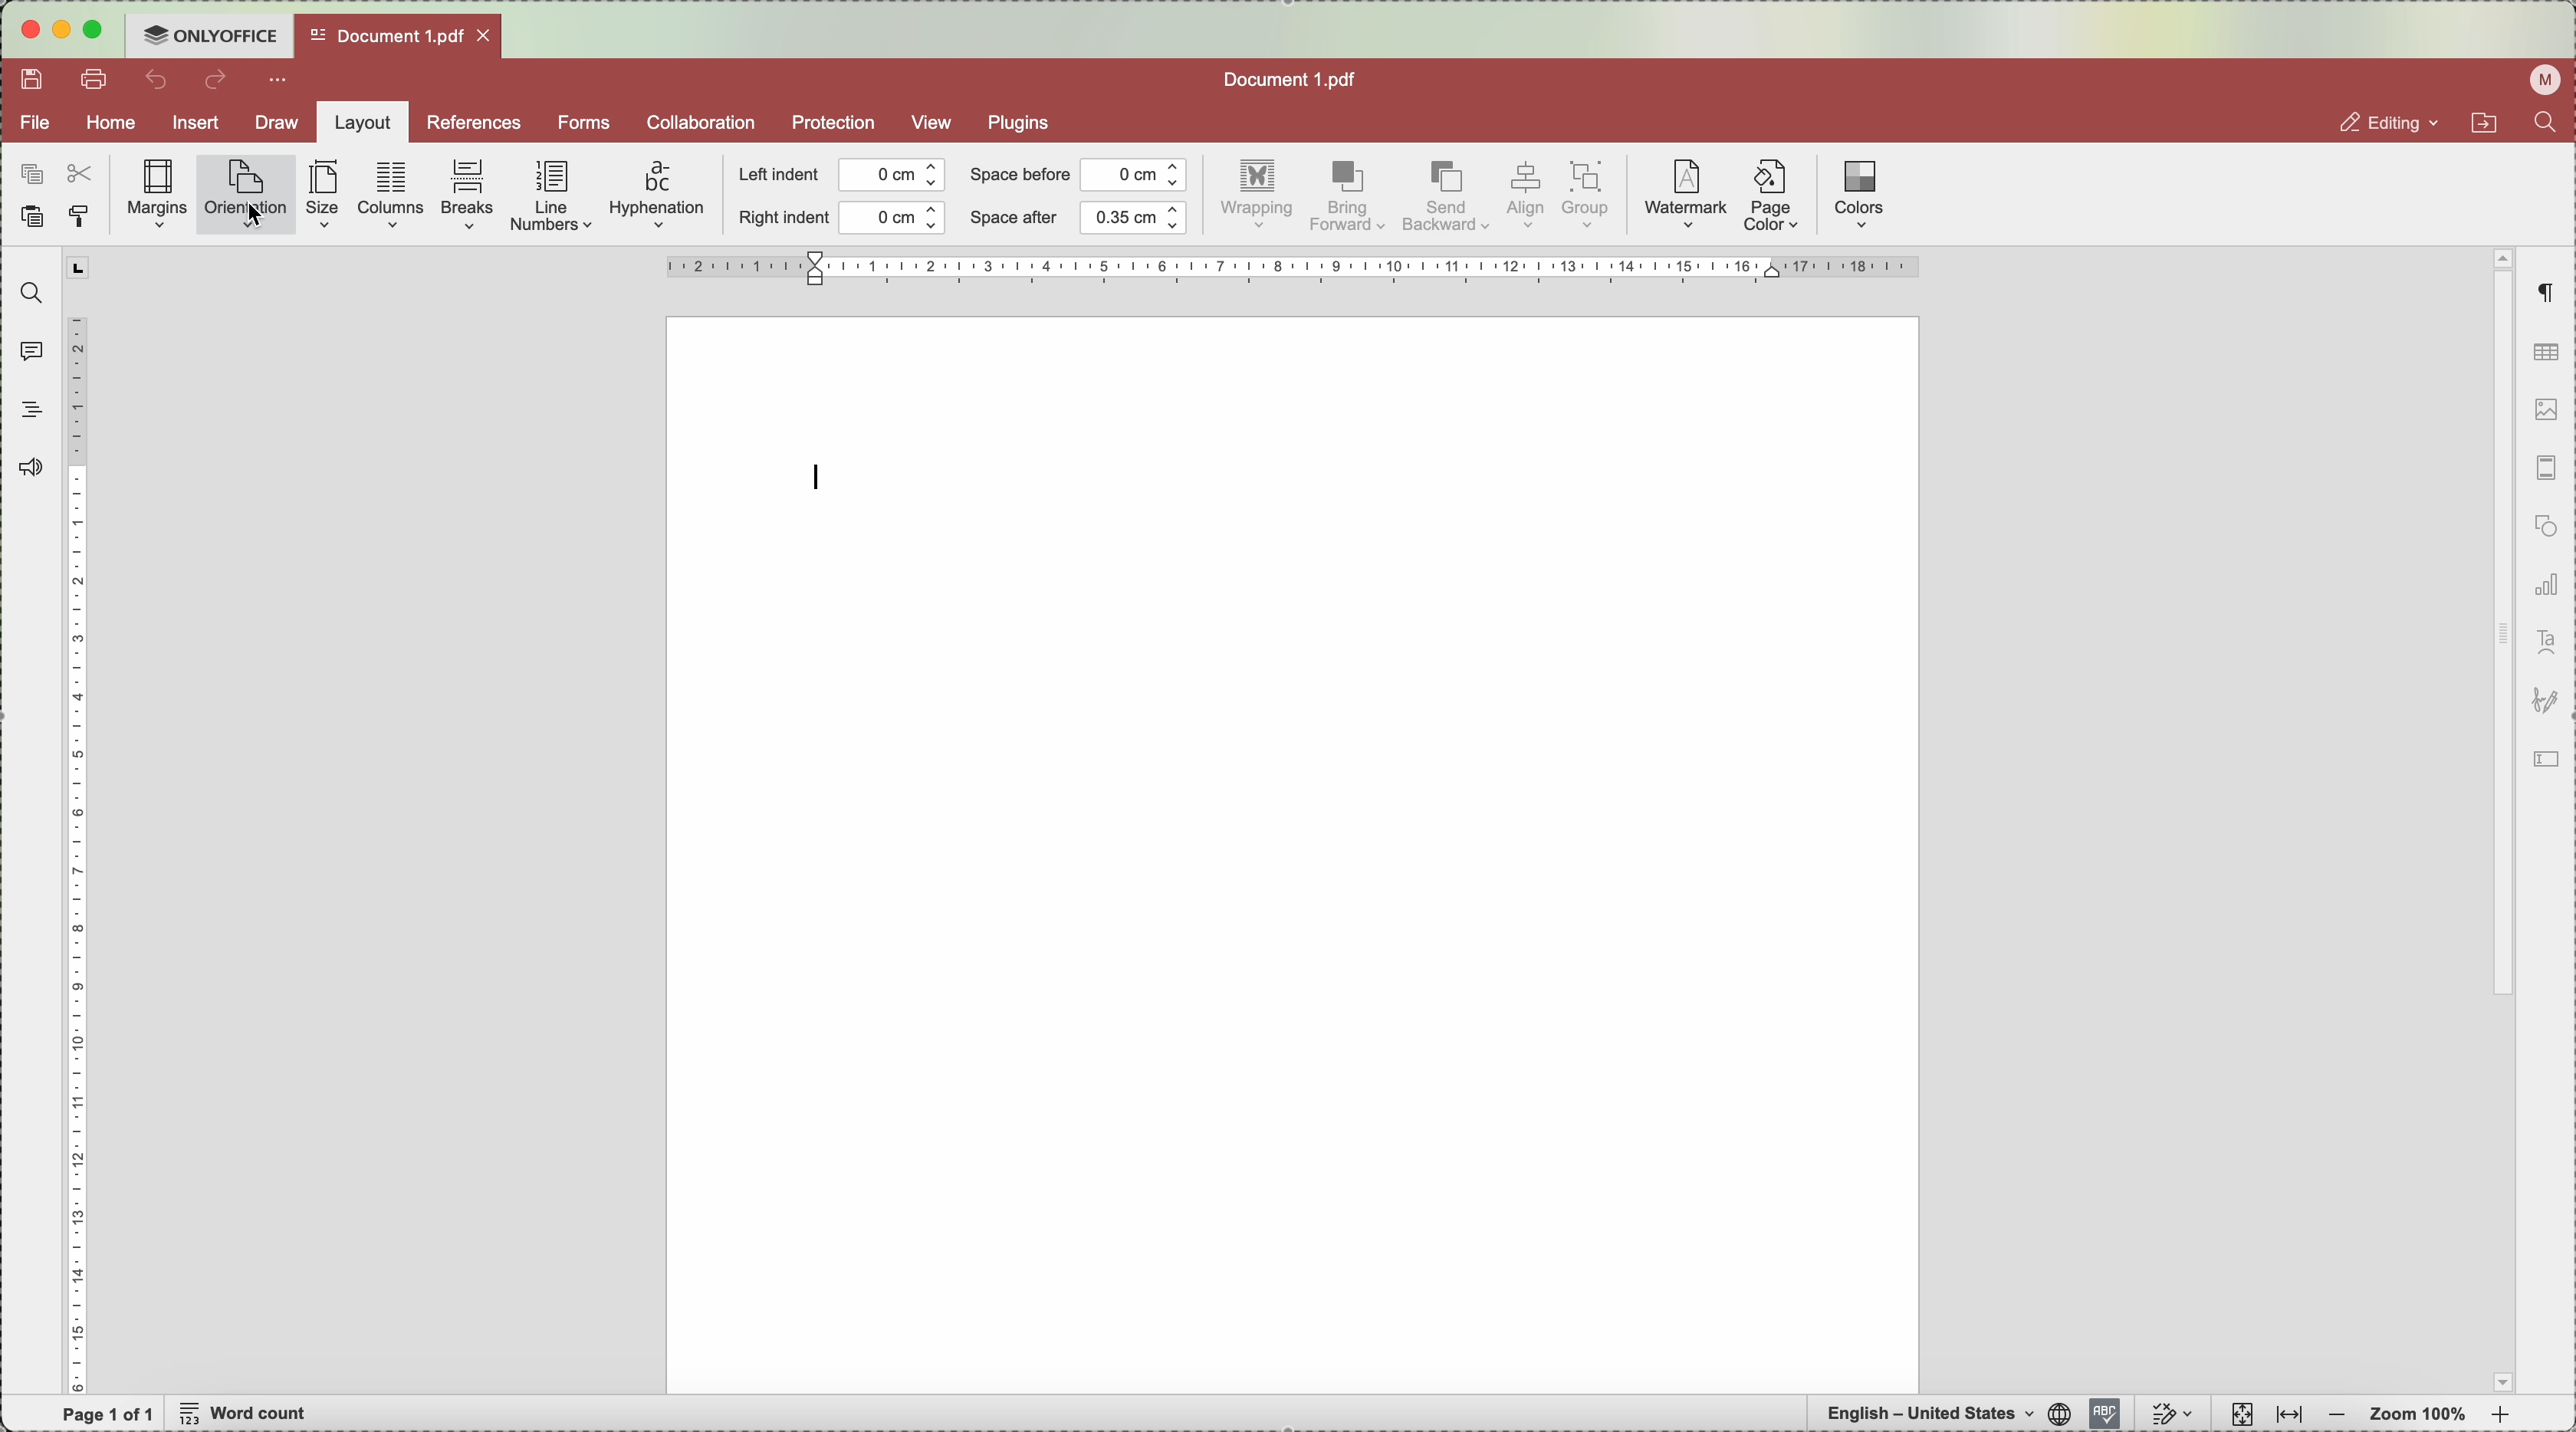 The height and width of the screenshot is (1432, 2576). I want to click on print, so click(99, 82).